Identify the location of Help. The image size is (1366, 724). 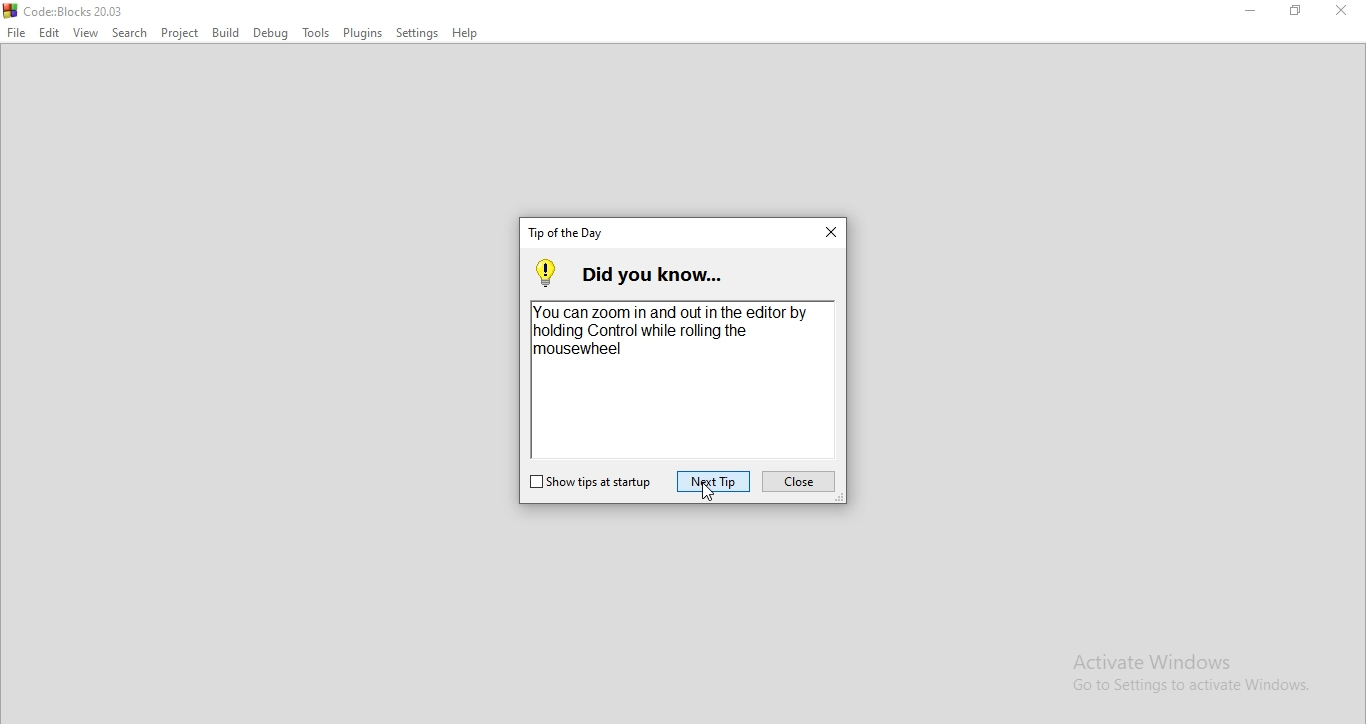
(463, 34).